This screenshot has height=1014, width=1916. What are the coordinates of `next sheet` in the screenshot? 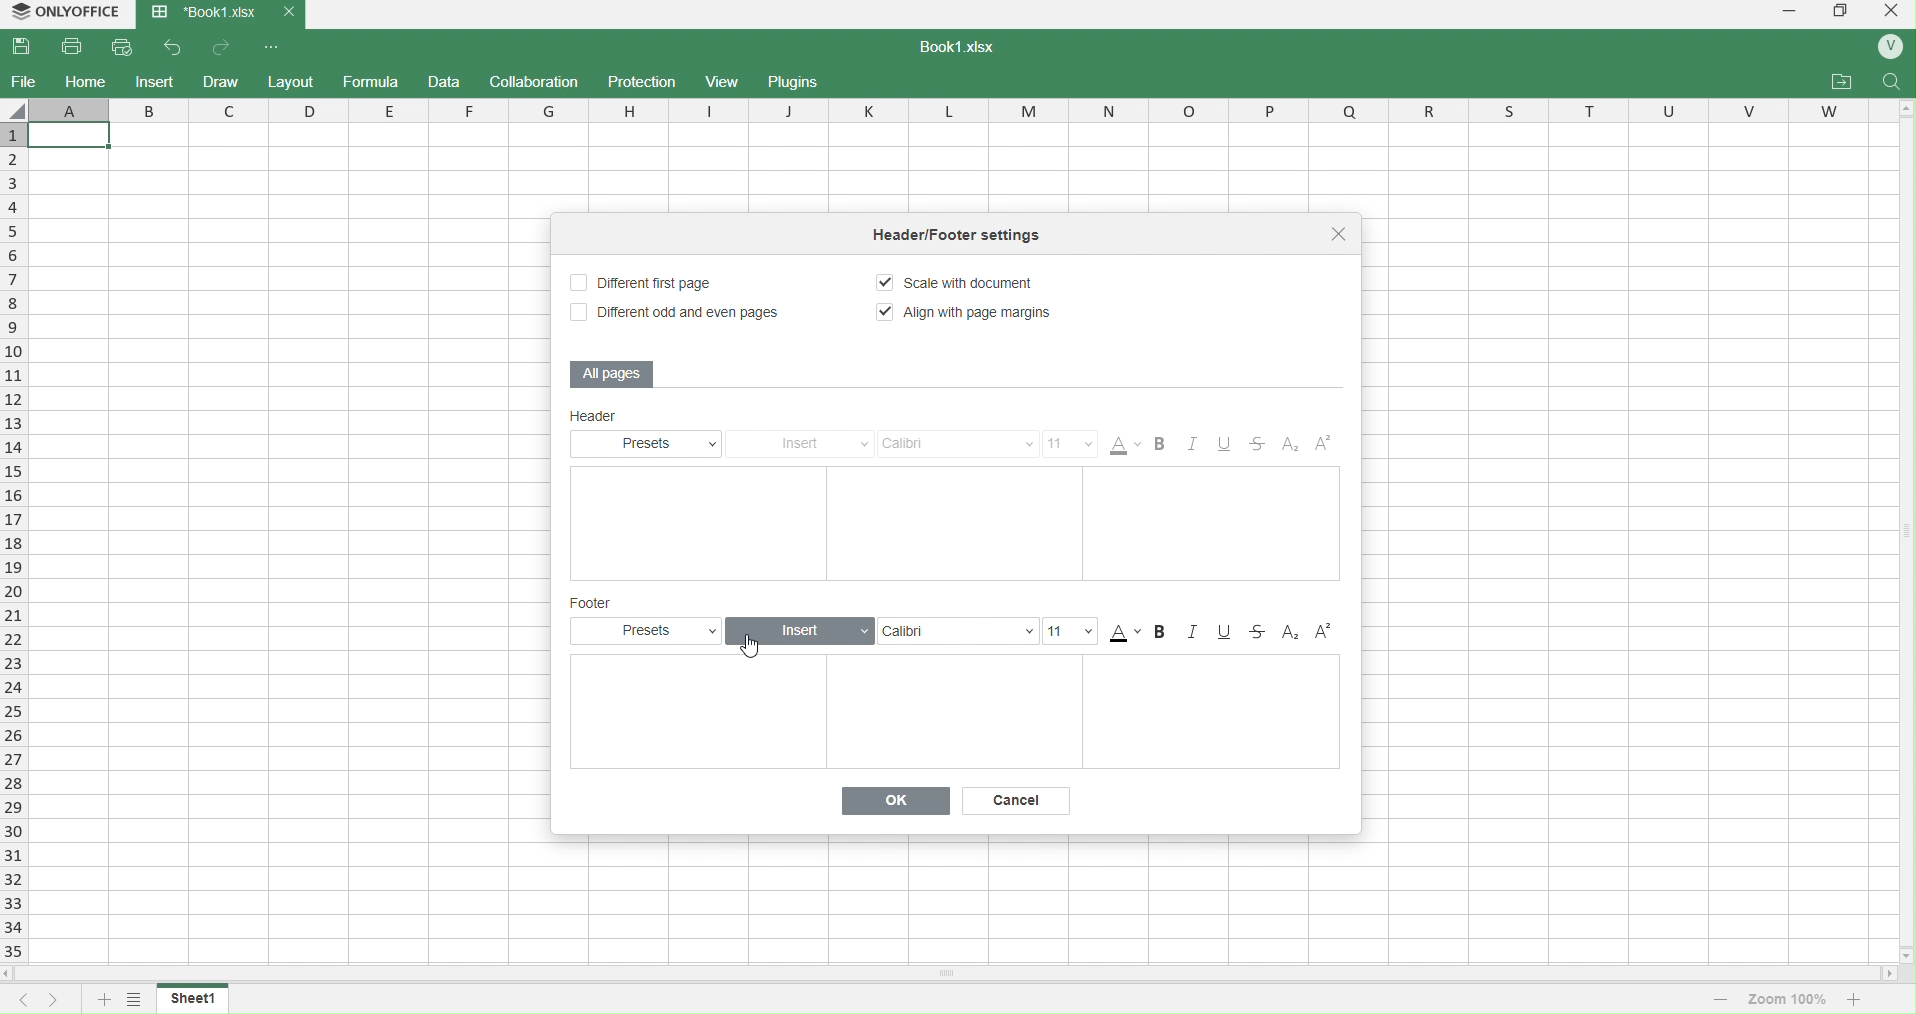 It's located at (49, 1000).